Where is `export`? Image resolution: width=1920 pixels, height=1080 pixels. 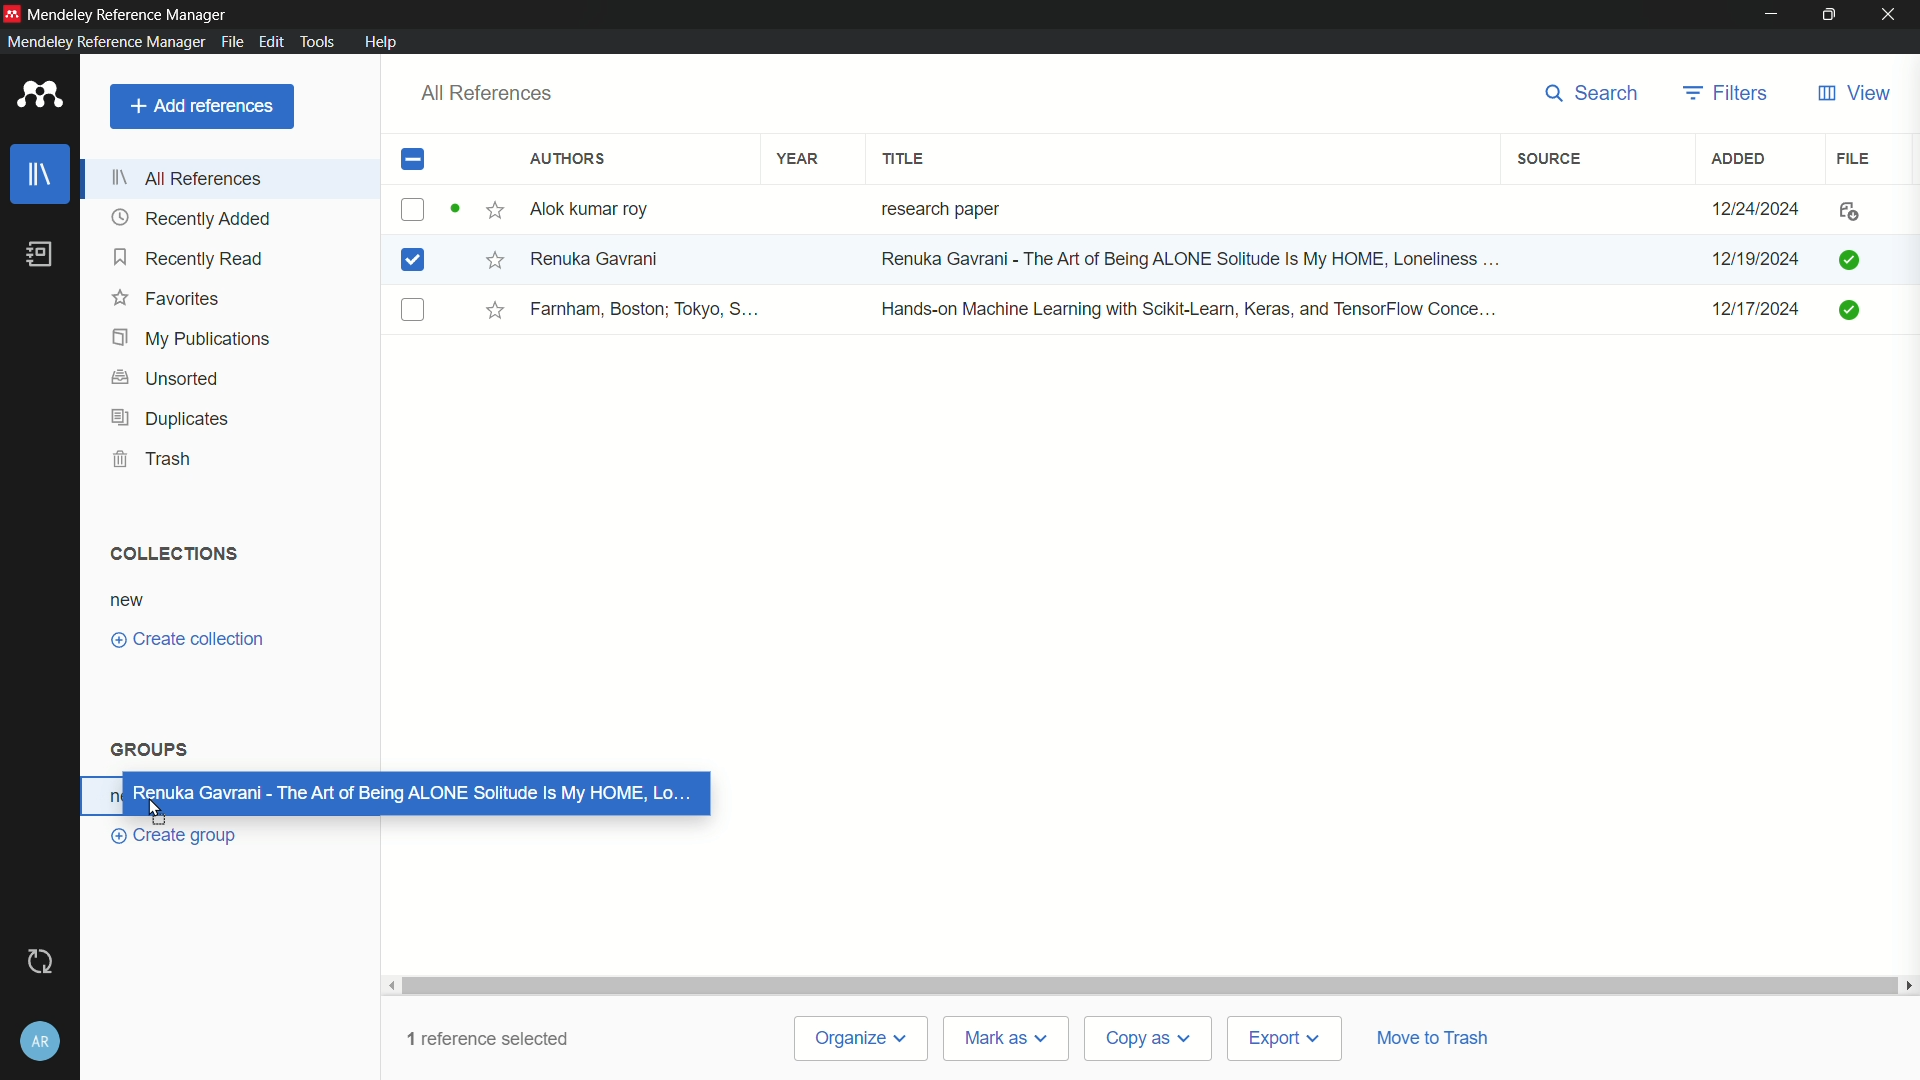 export is located at coordinates (1280, 1038).